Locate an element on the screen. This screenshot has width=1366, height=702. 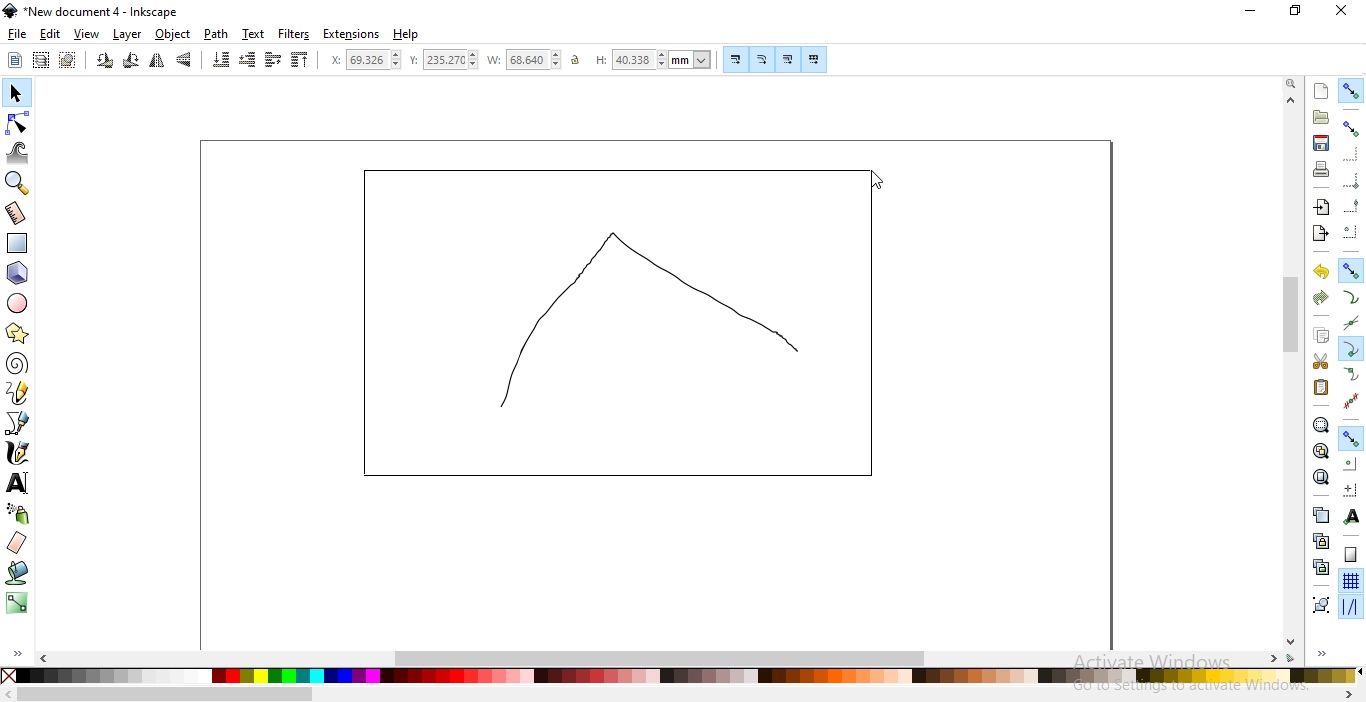
erase existing paths is located at coordinates (17, 542).